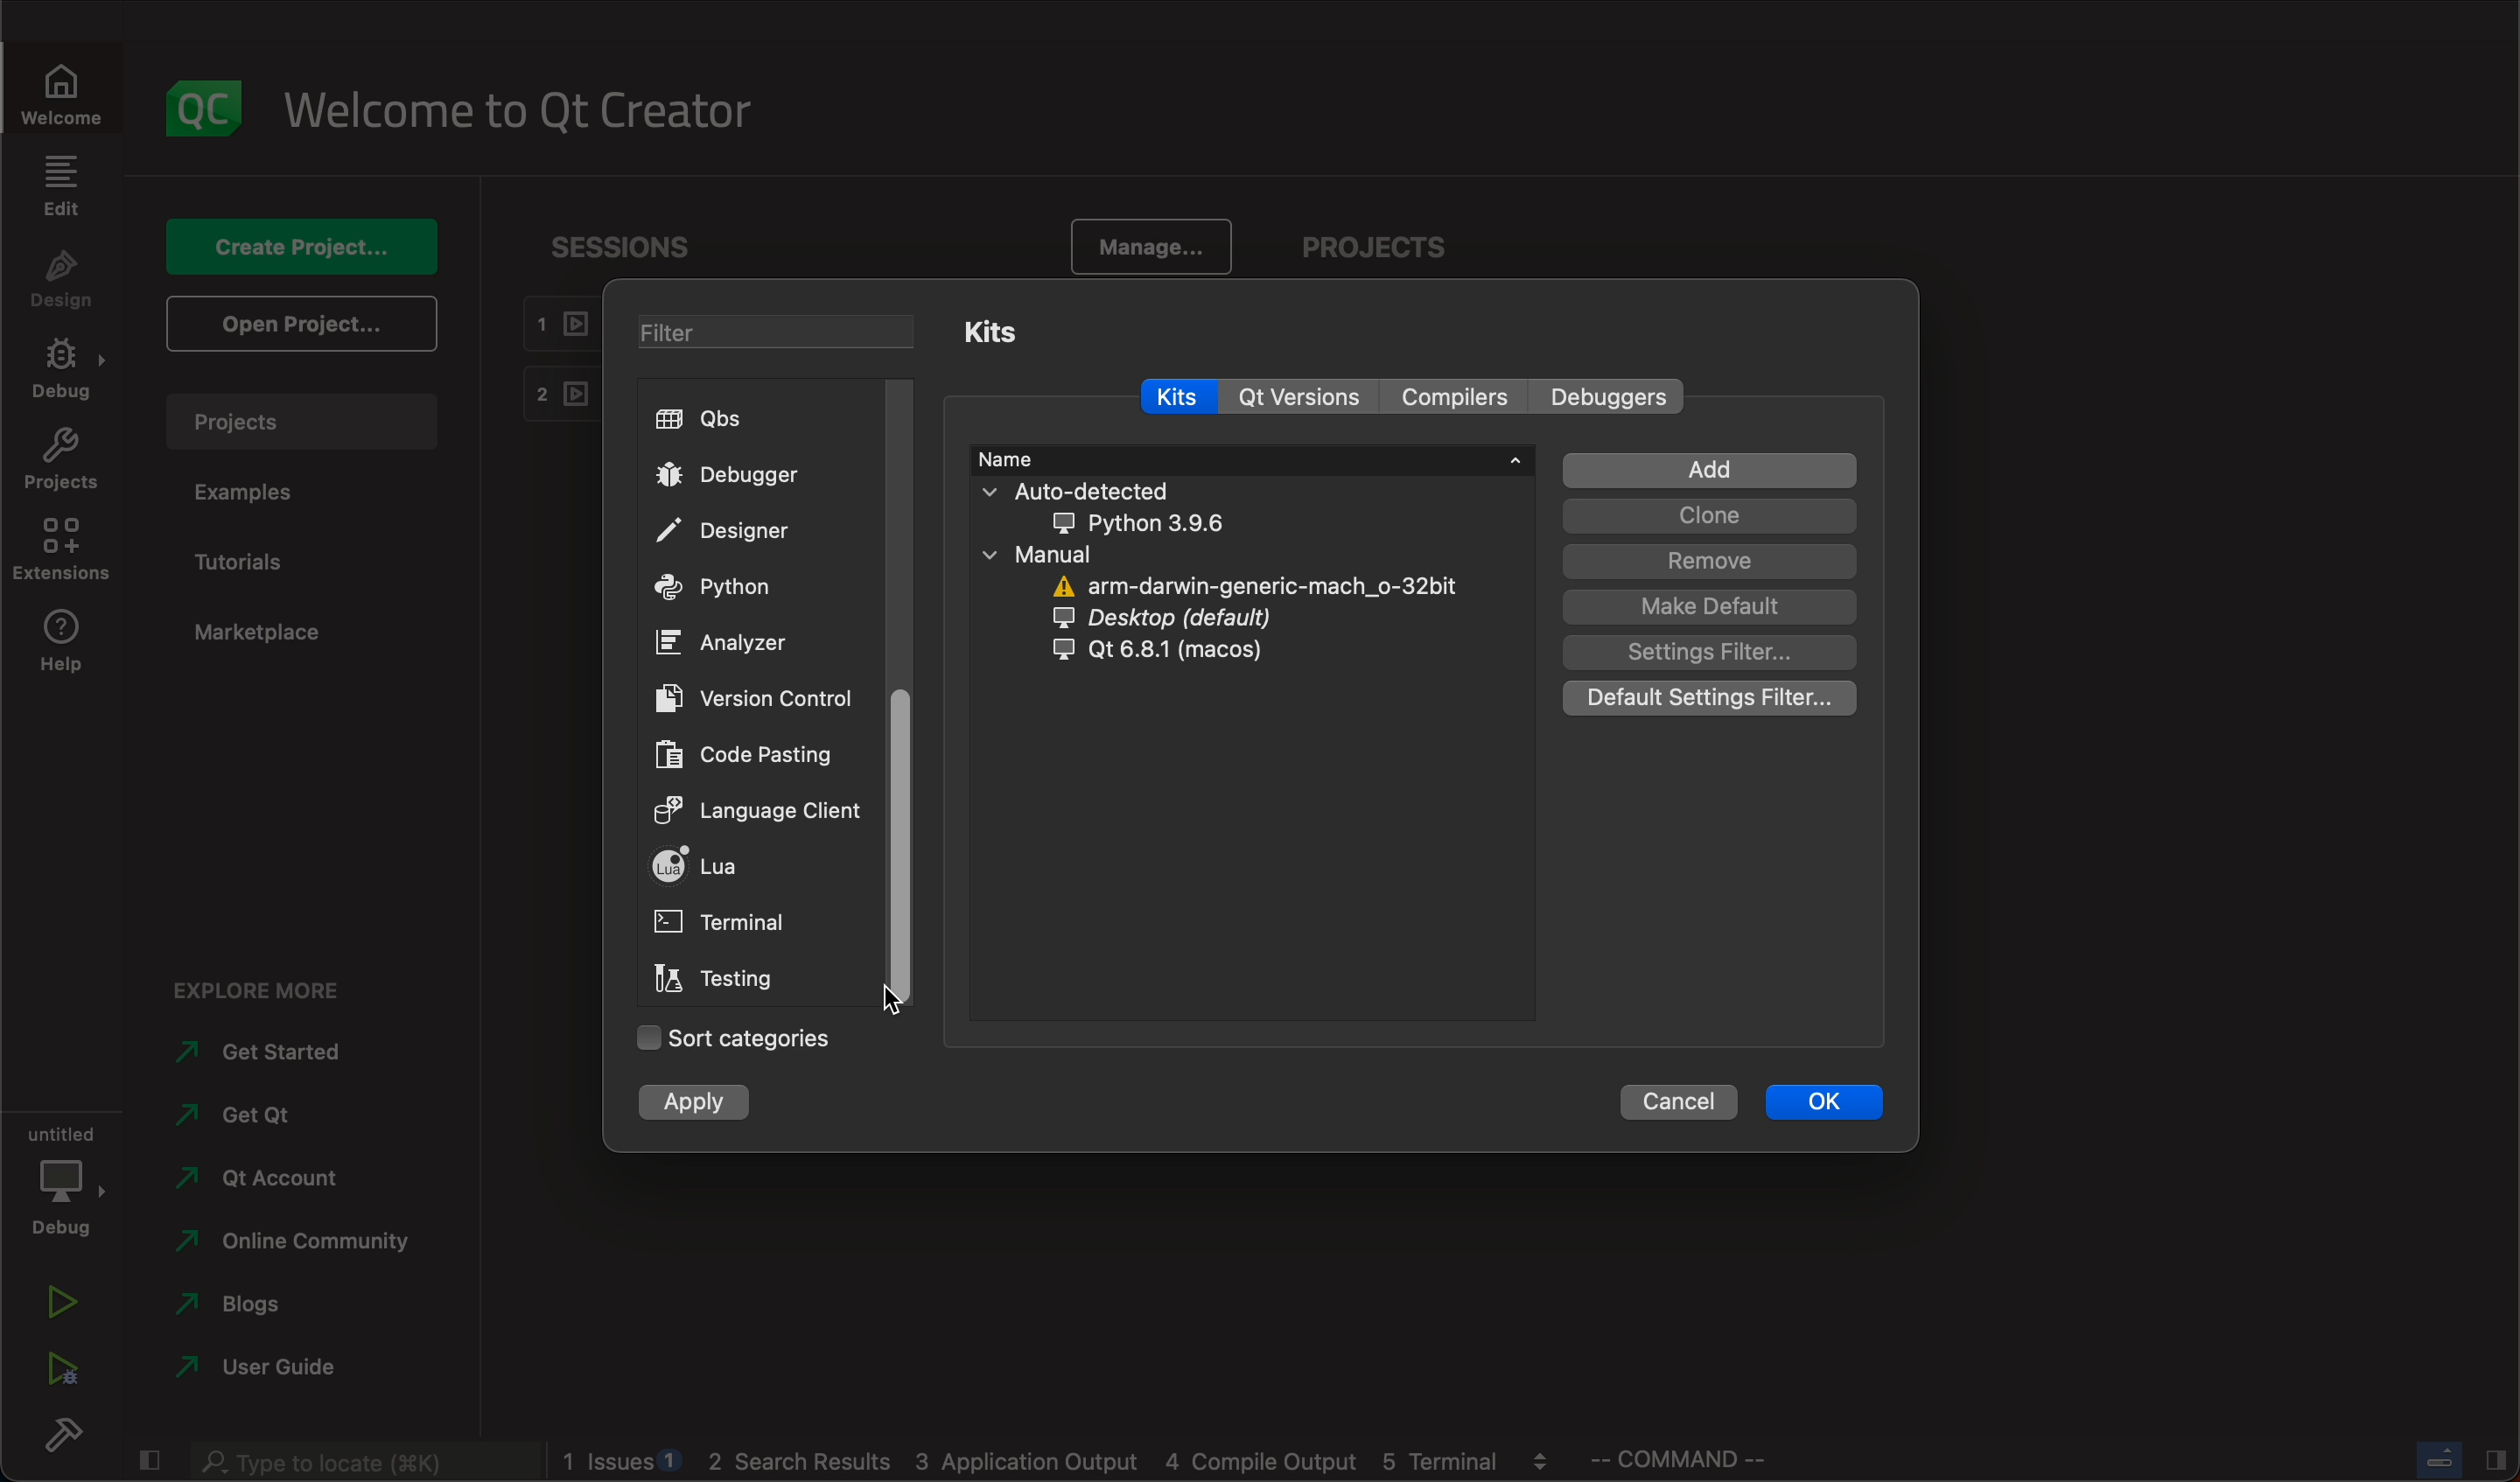  What do you see at coordinates (1073, 555) in the screenshot?
I see `manual` at bounding box center [1073, 555].